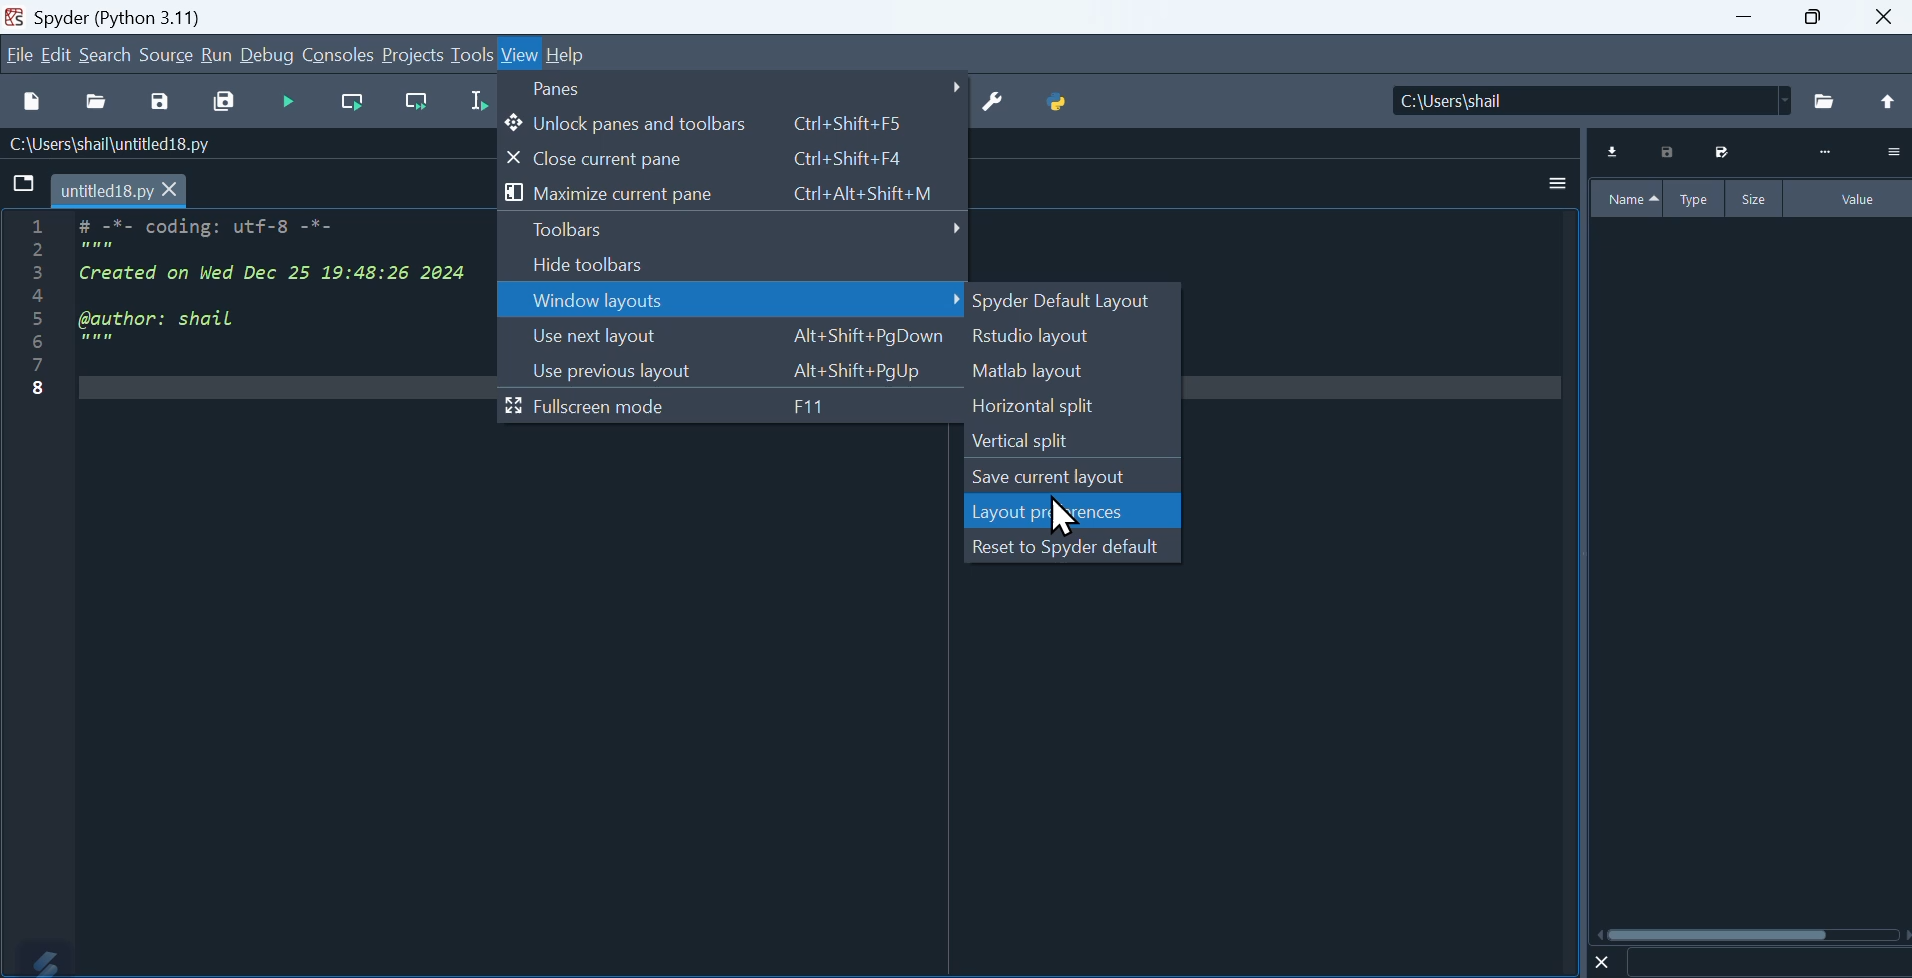  I want to click on C:\user\shall, so click(1593, 100).